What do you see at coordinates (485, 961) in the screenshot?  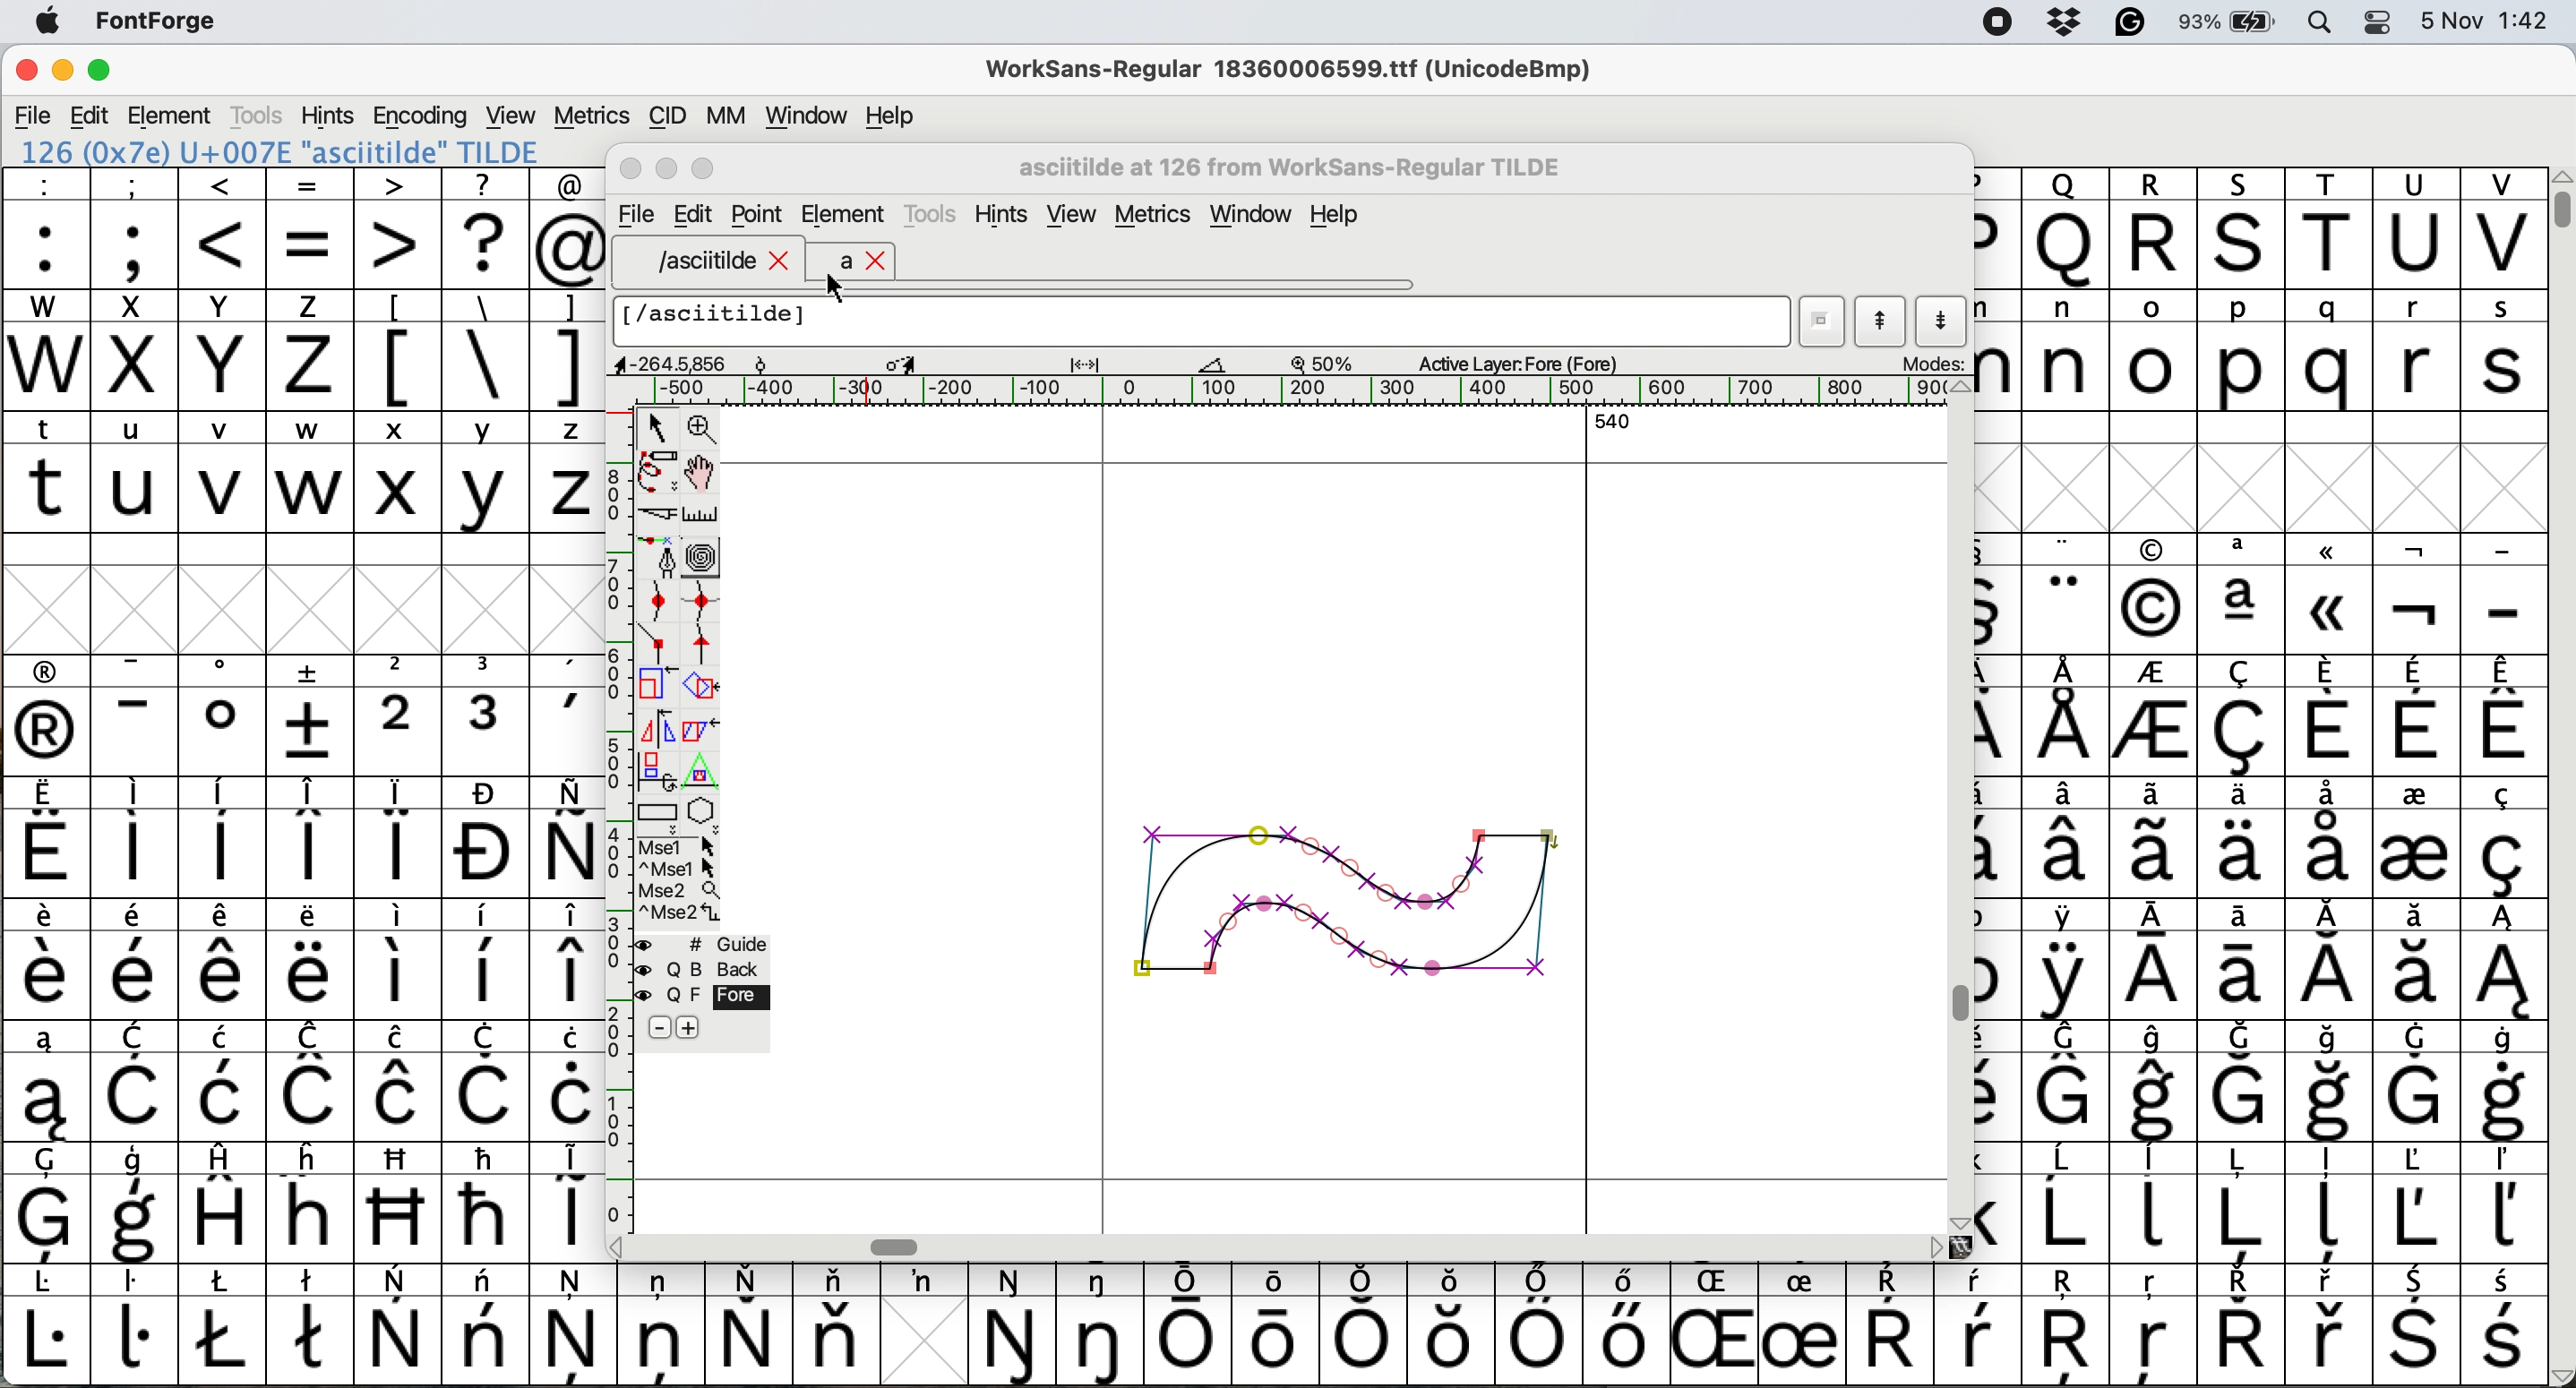 I see `symbol` at bounding box center [485, 961].